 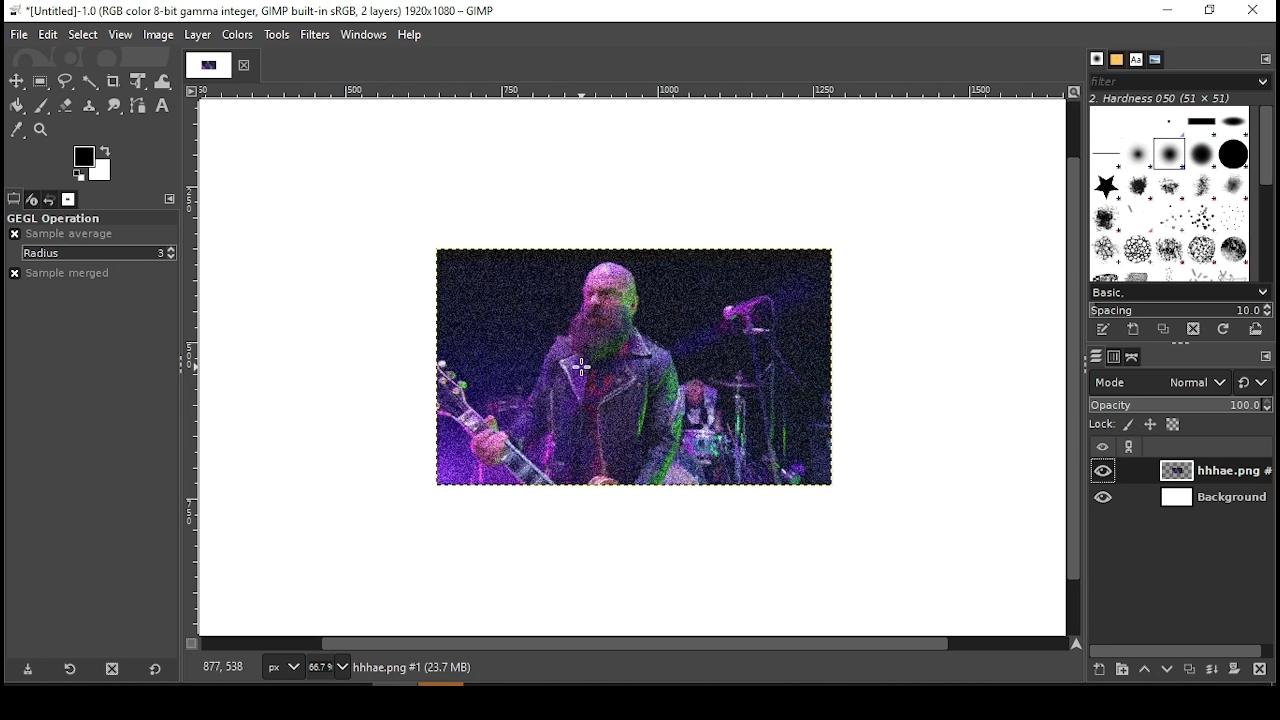 I want to click on delete brush, so click(x=1197, y=330).